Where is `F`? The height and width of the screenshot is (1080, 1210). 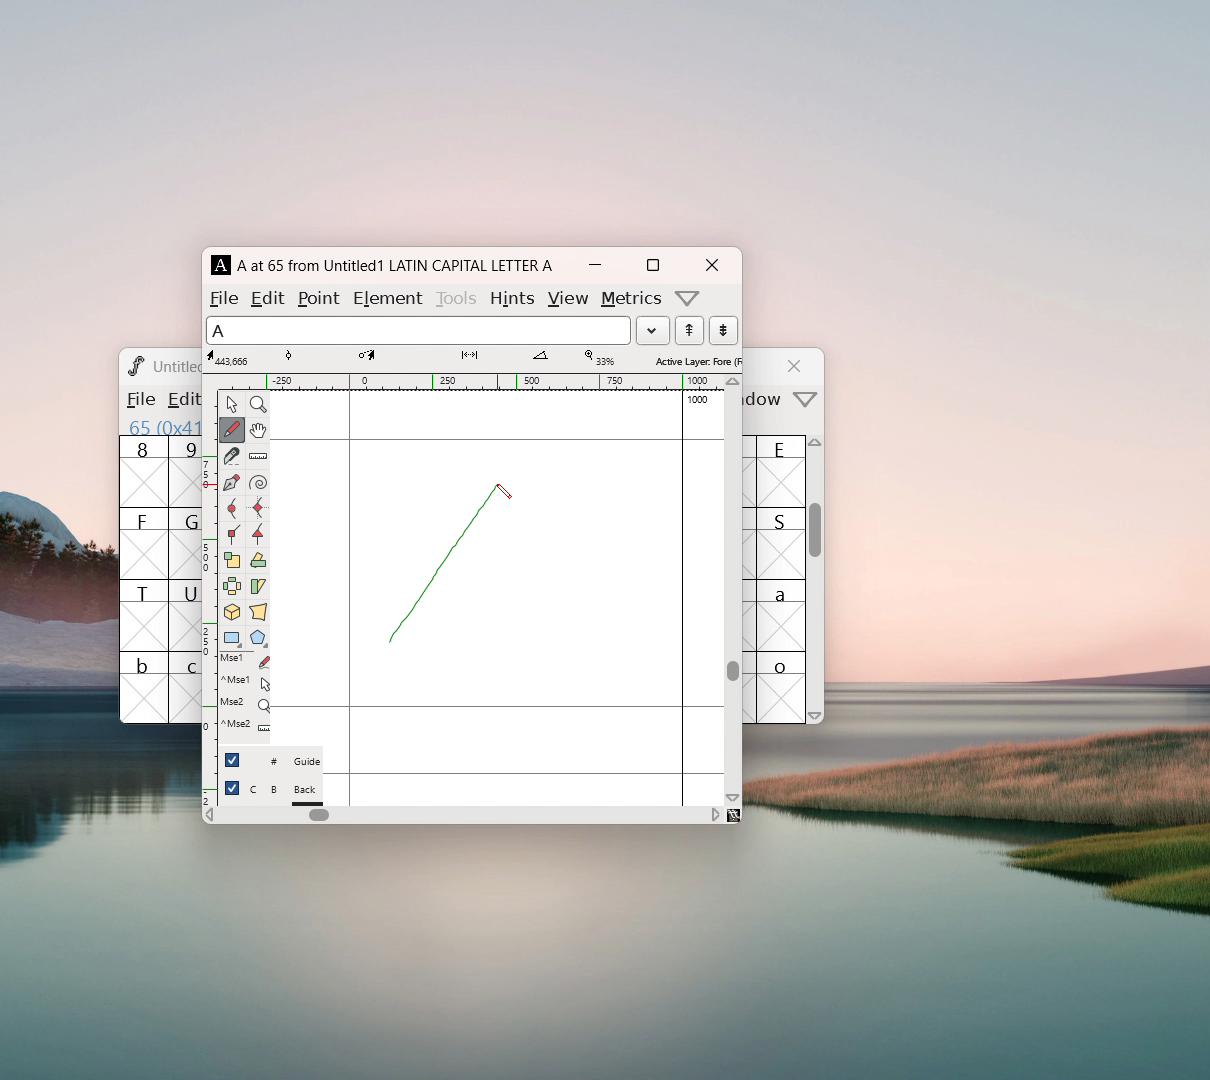
F is located at coordinates (144, 543).